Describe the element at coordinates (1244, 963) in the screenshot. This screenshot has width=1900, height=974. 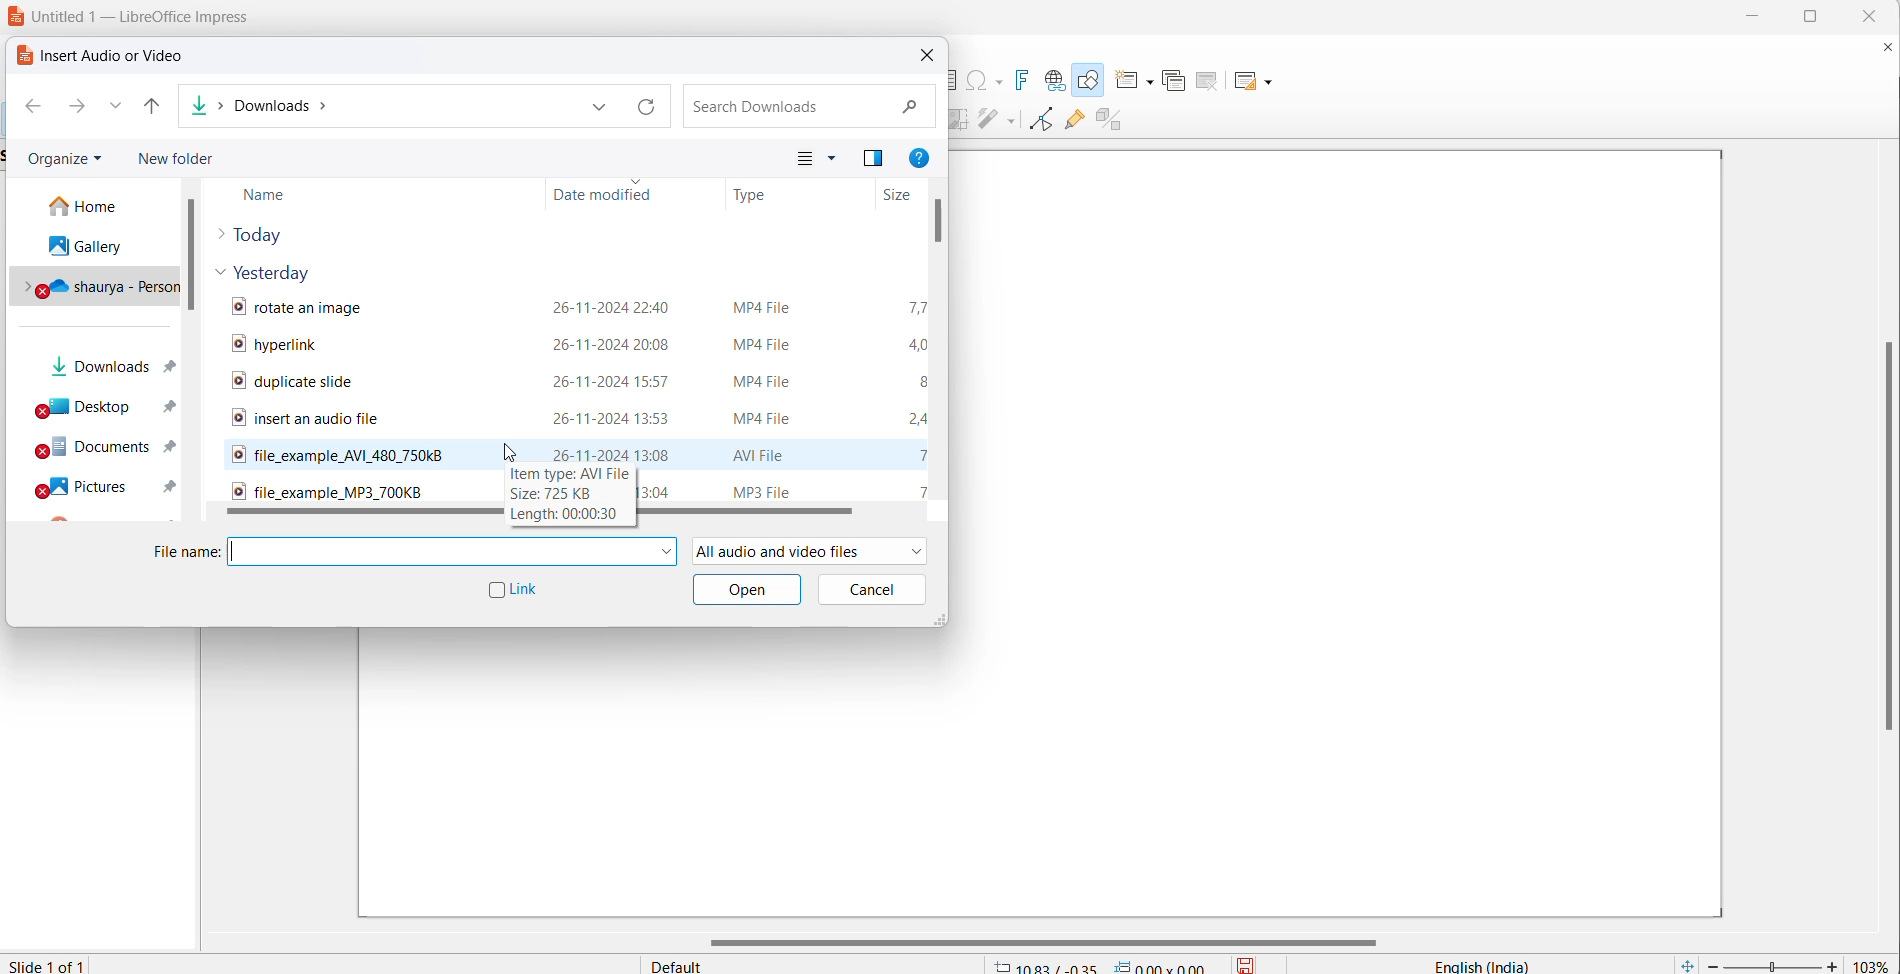
I see `save` at that location.